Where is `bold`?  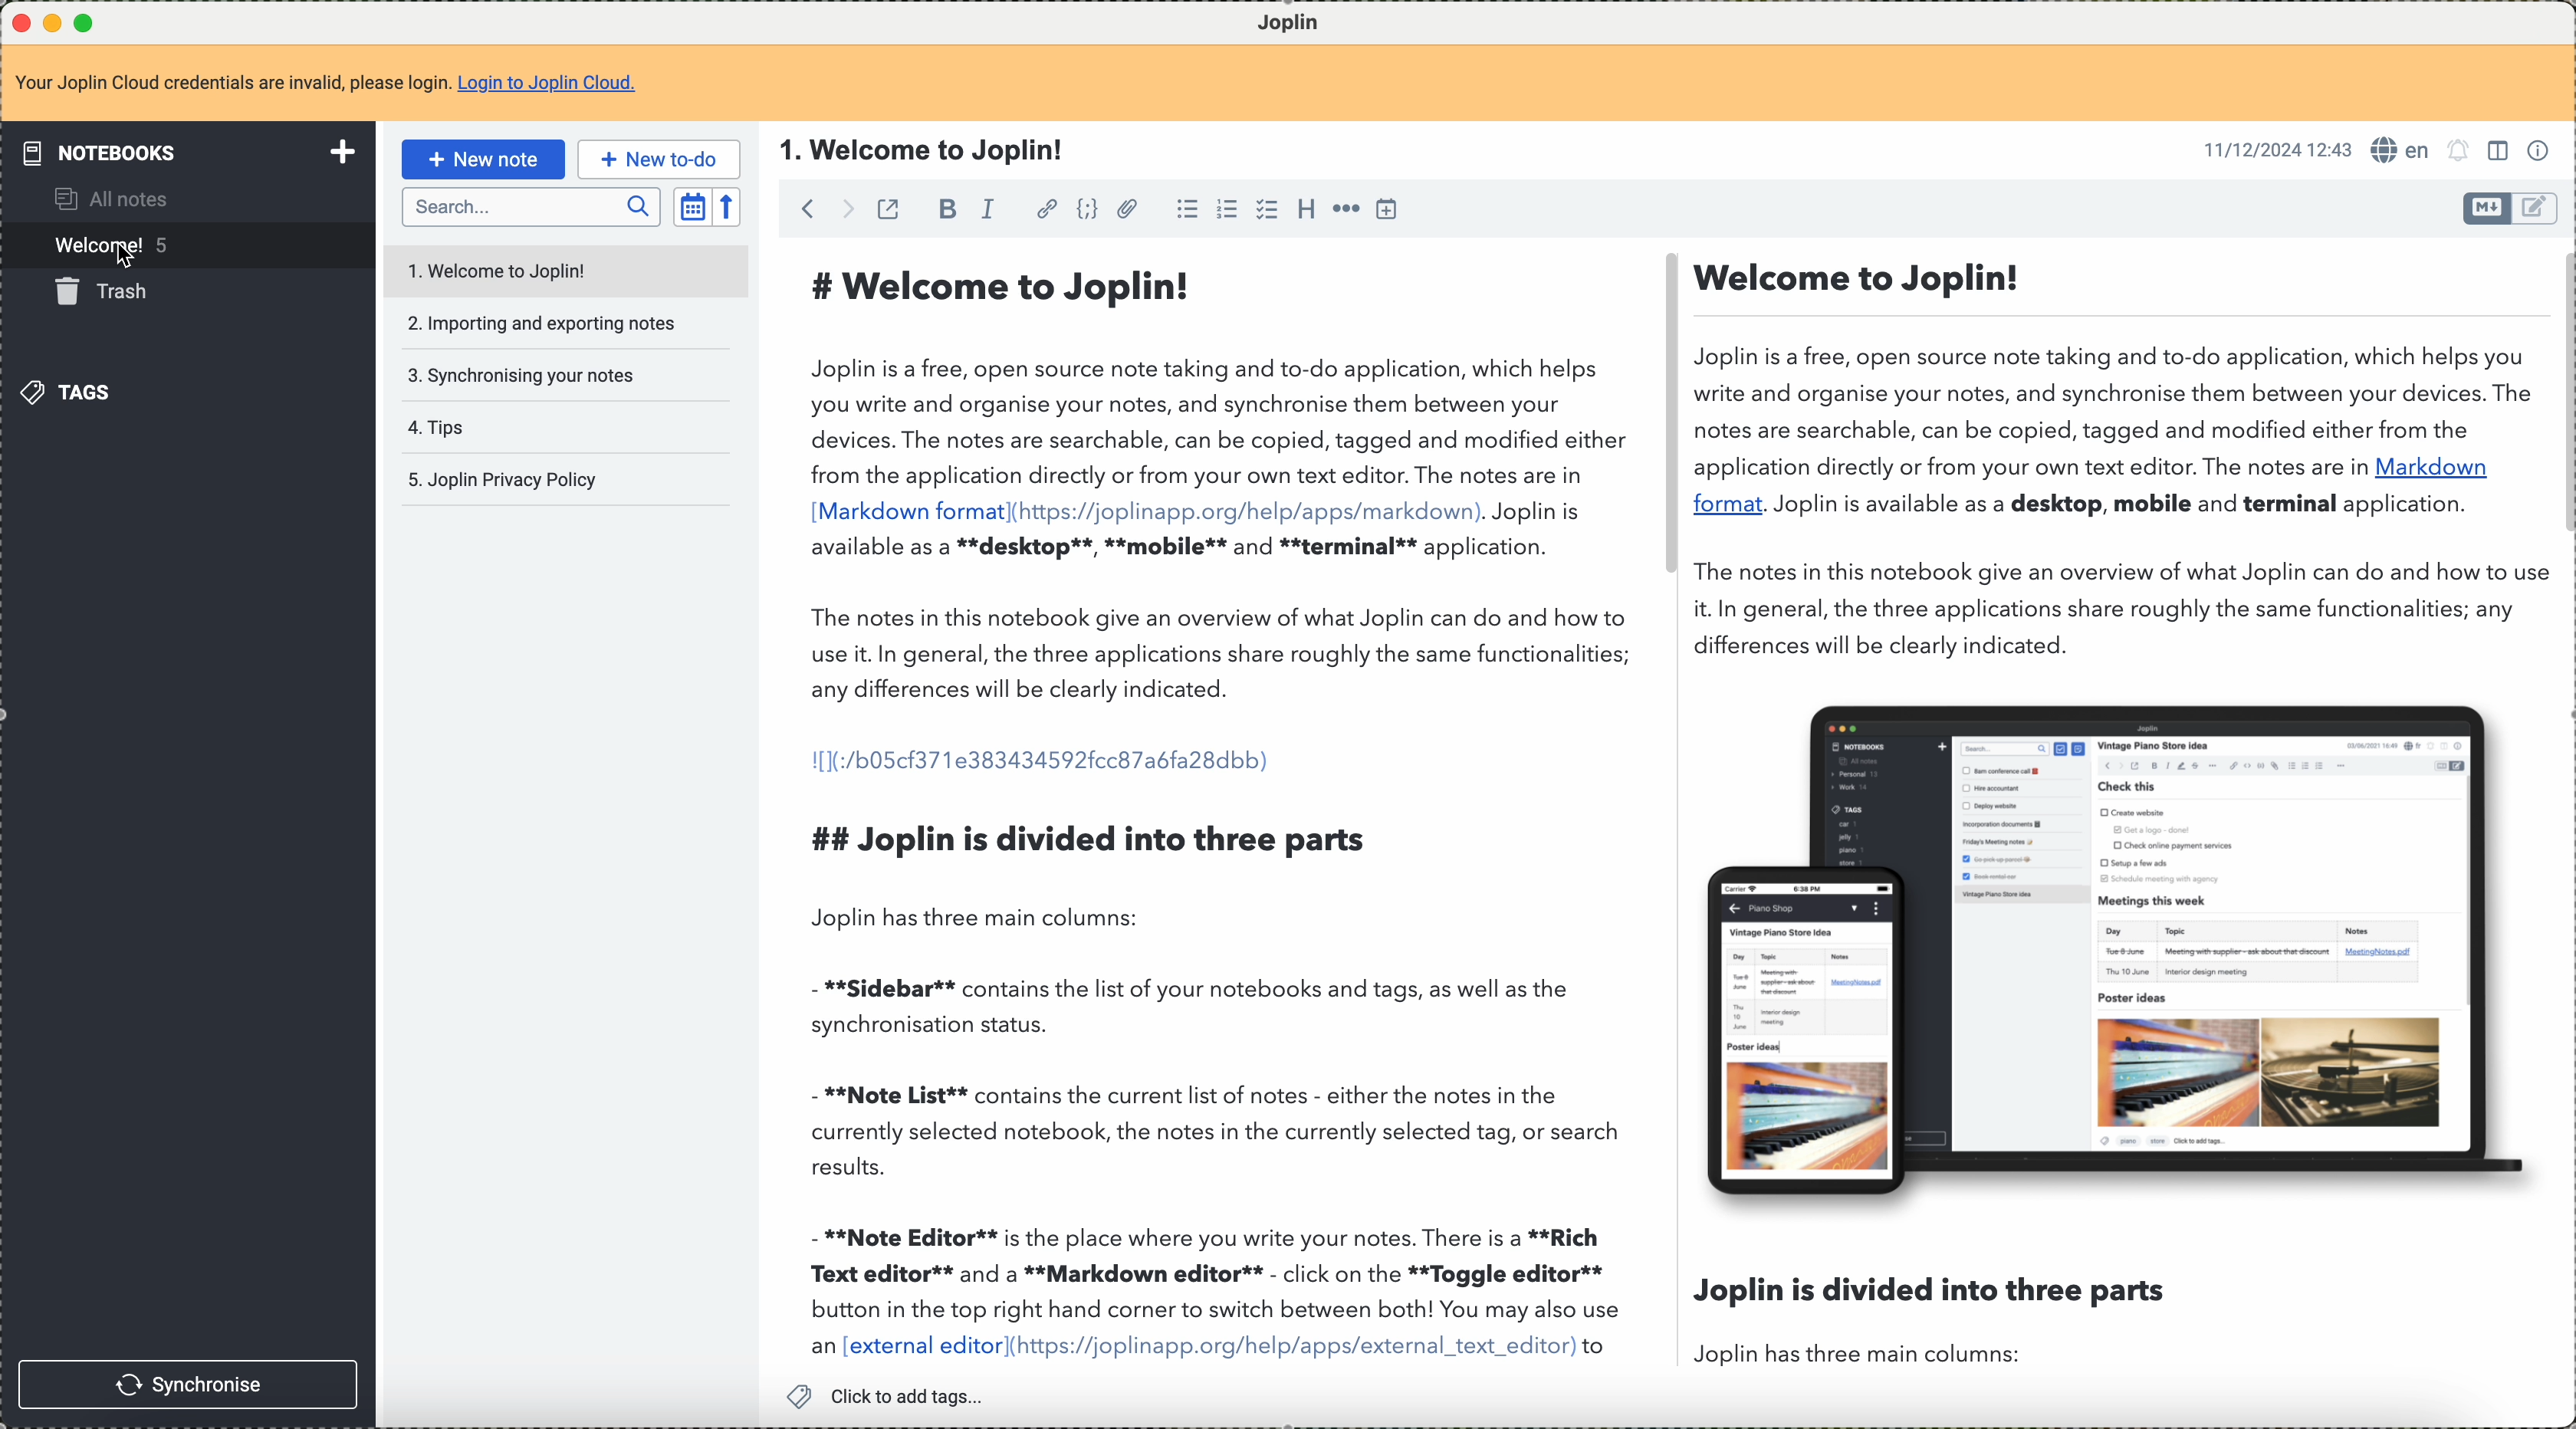 bold is located at coordinates (945, 212).